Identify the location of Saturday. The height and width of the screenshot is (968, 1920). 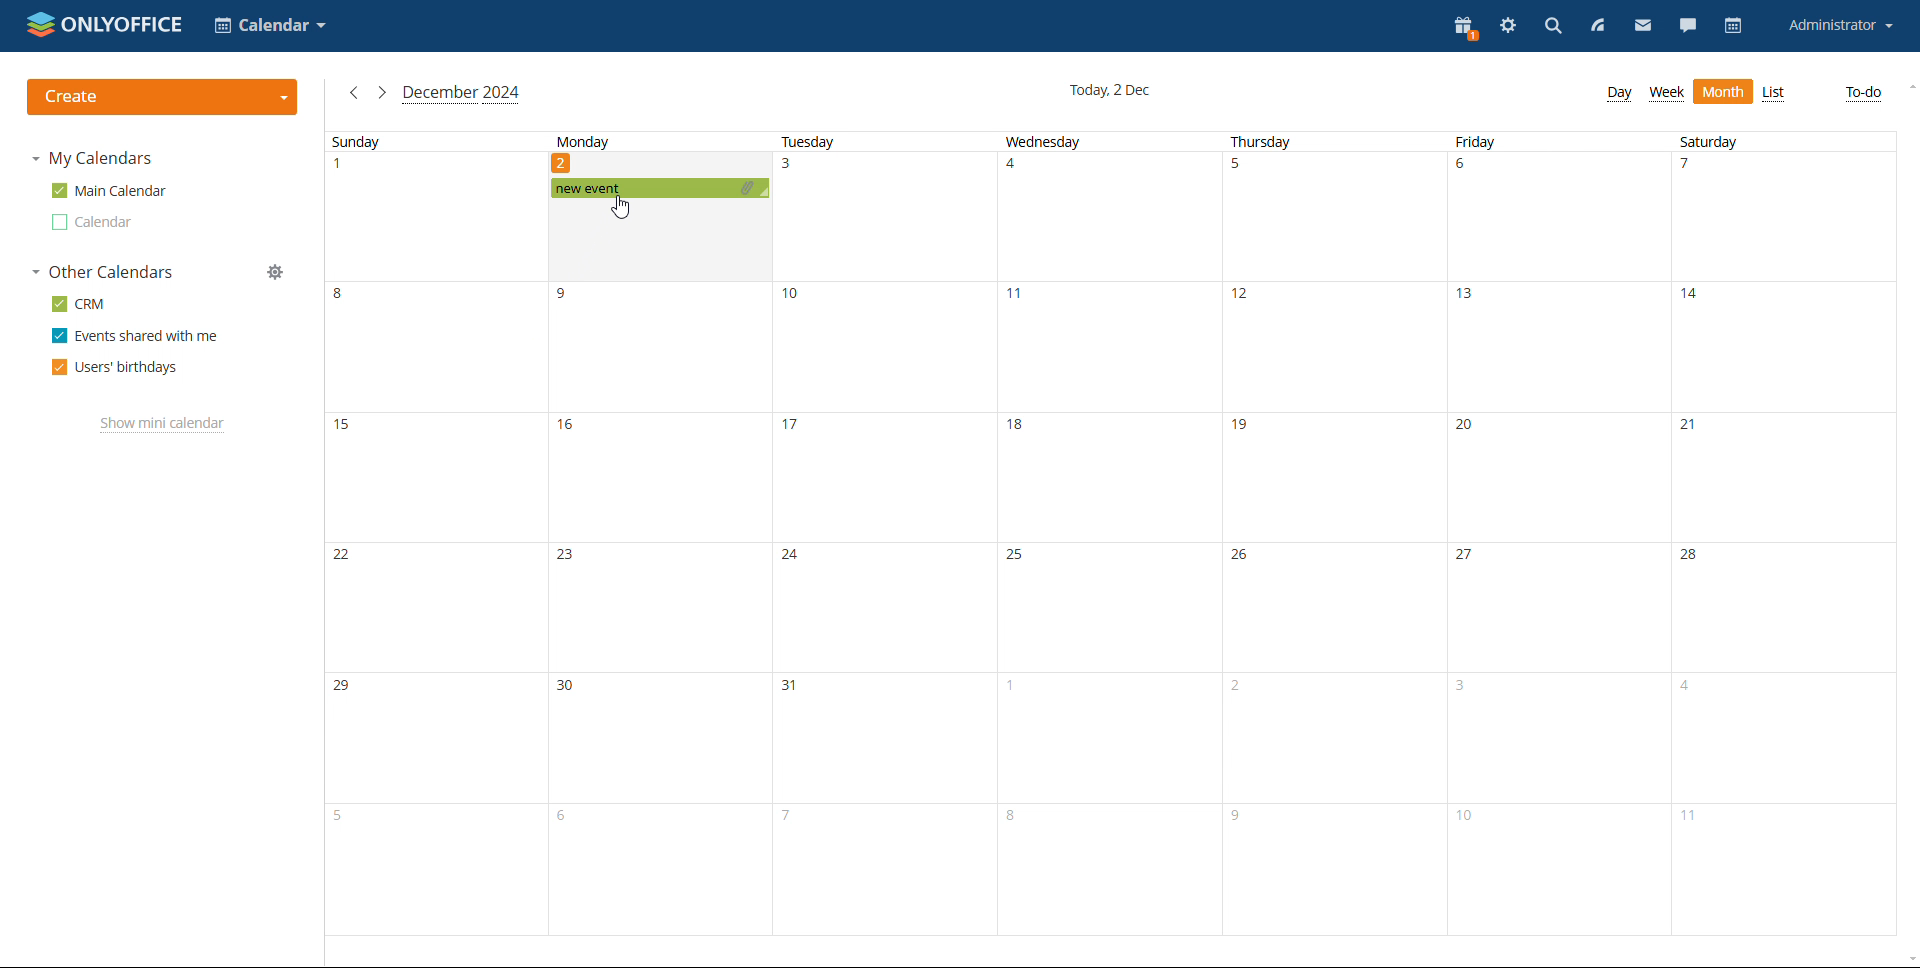
(1710, 141).